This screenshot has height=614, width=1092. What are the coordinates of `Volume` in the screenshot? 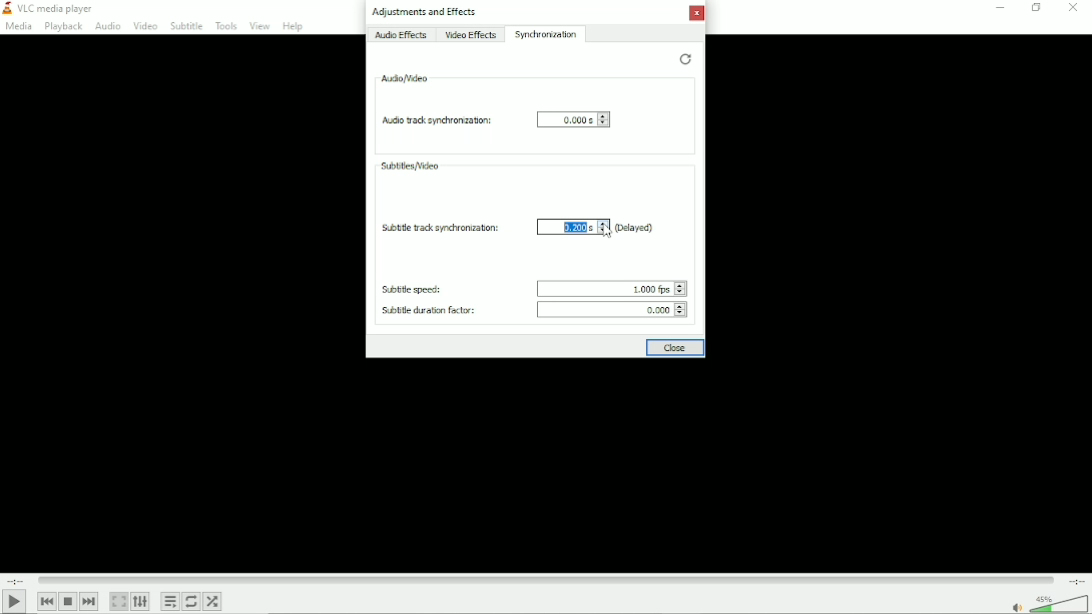 It's located at (1047, 602).